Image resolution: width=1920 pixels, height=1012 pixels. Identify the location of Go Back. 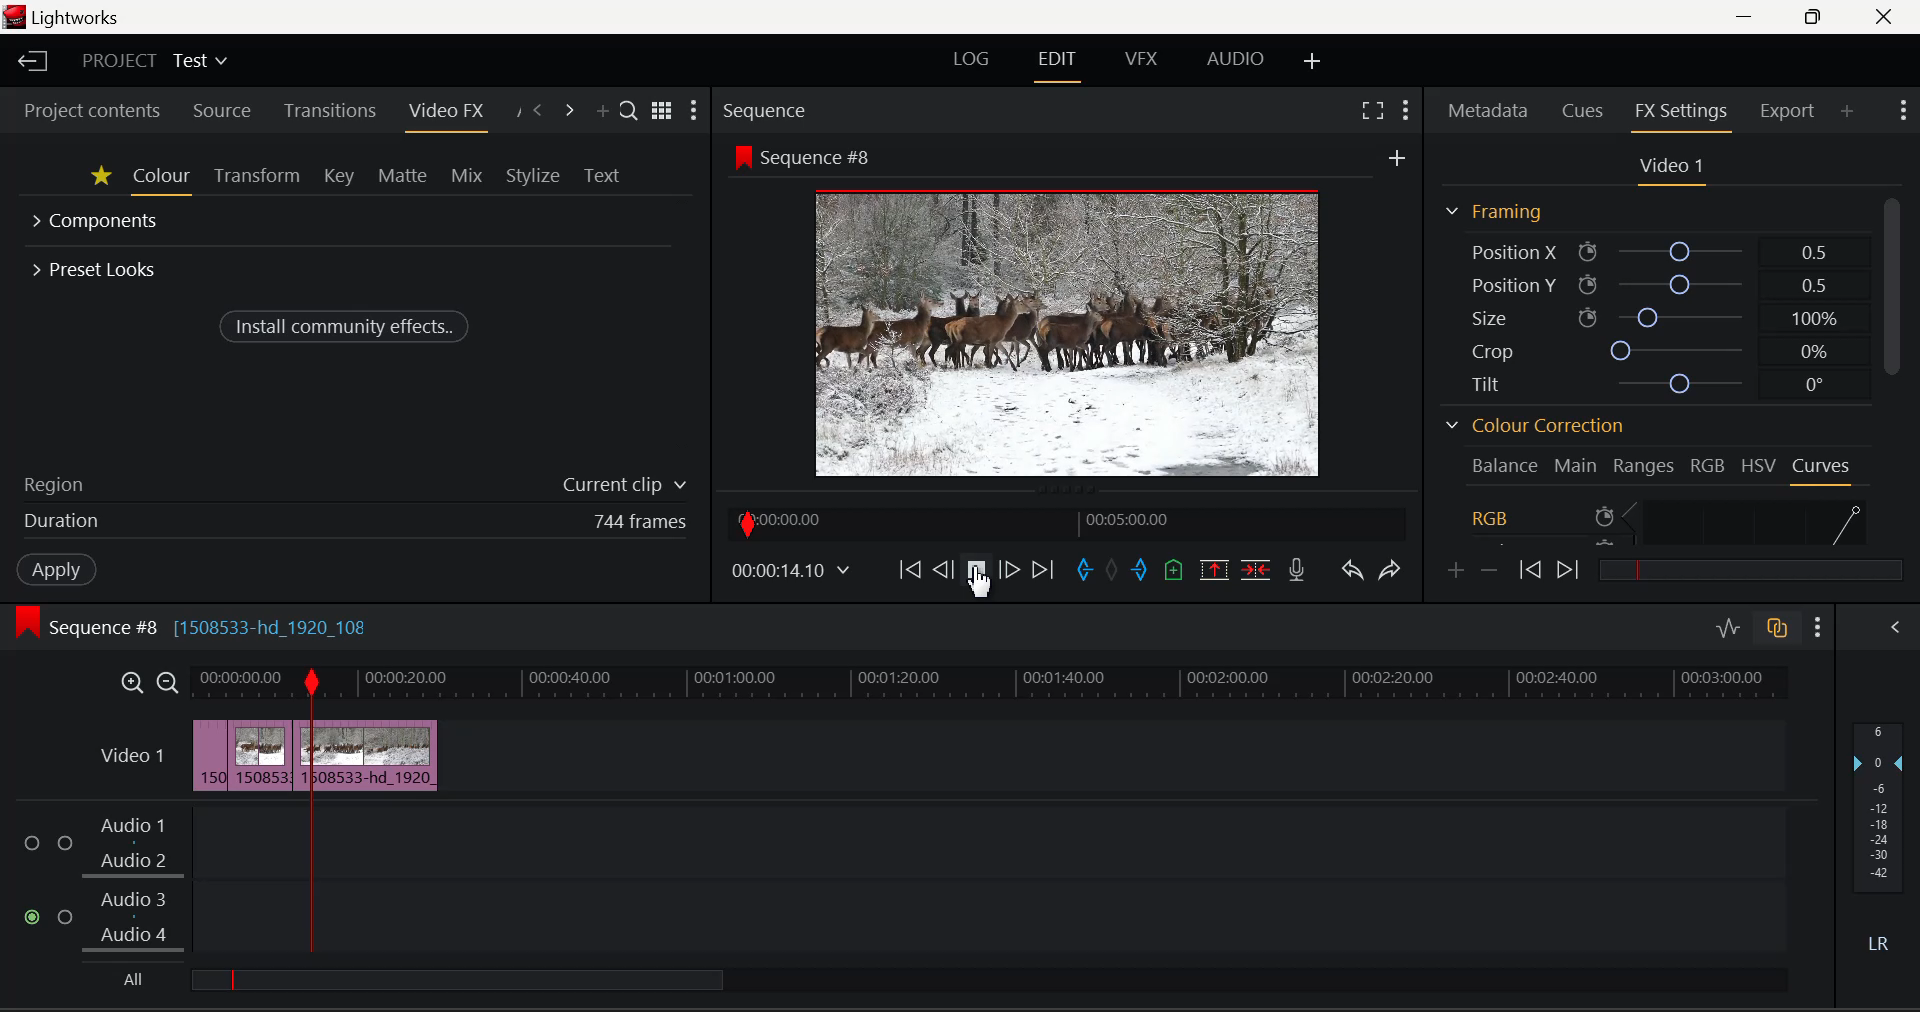
(943, 568).